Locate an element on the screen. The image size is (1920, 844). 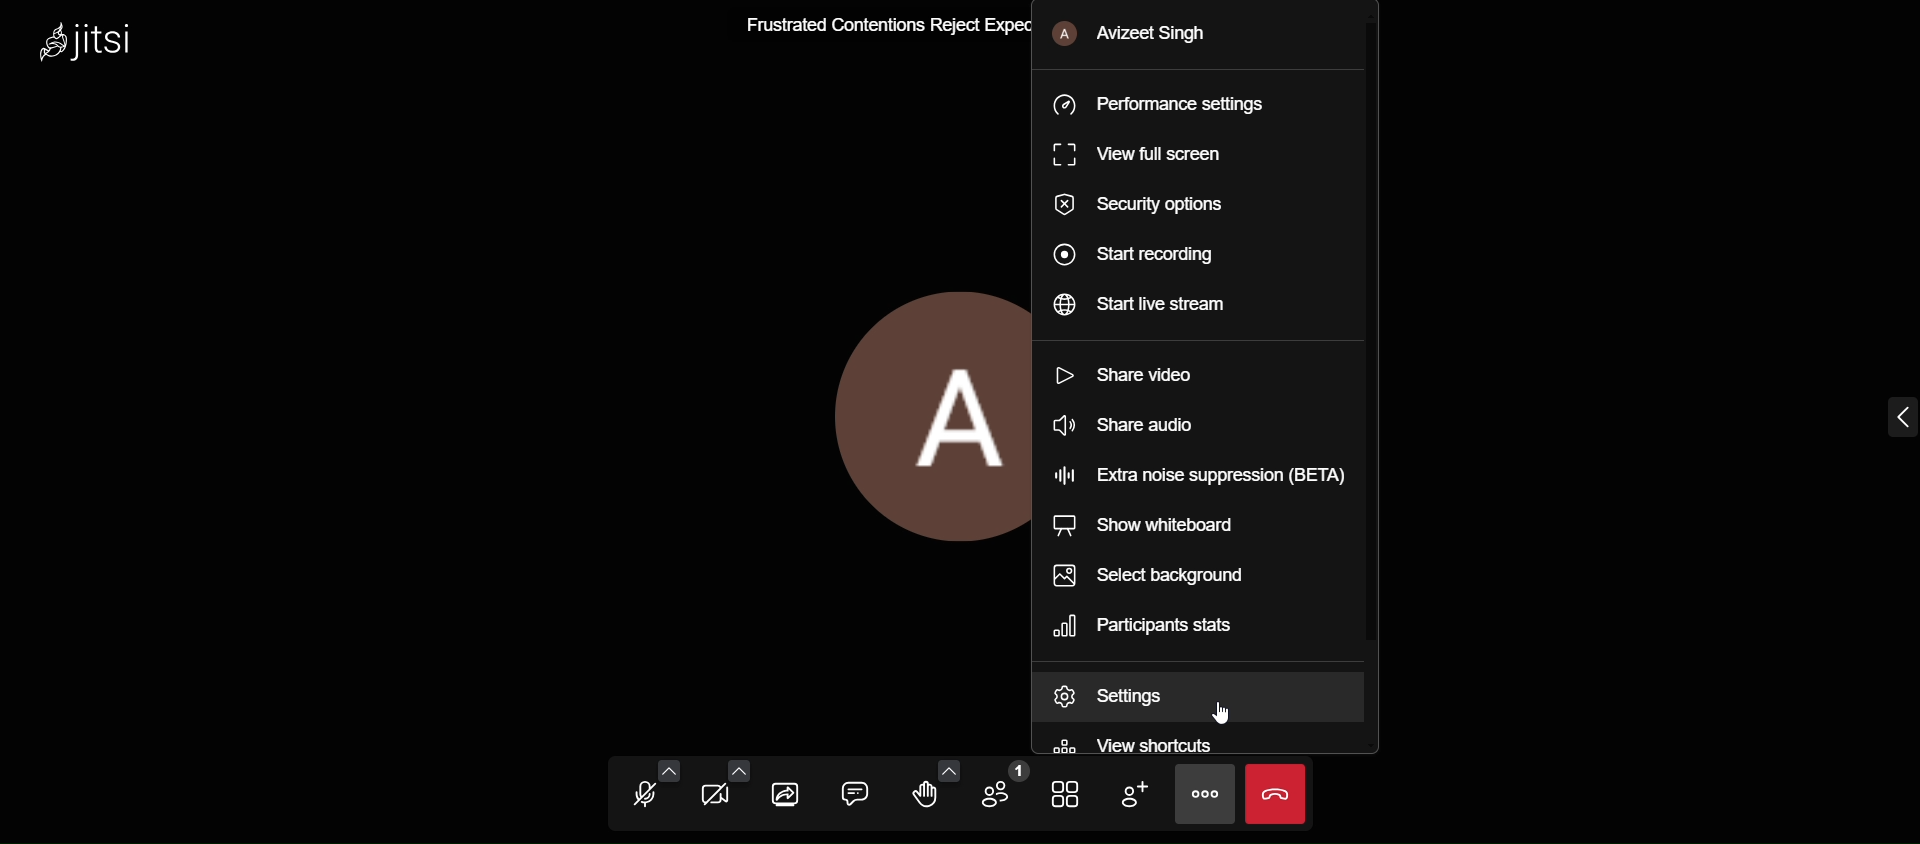
view full screen is located at coordinates (1142, 153).